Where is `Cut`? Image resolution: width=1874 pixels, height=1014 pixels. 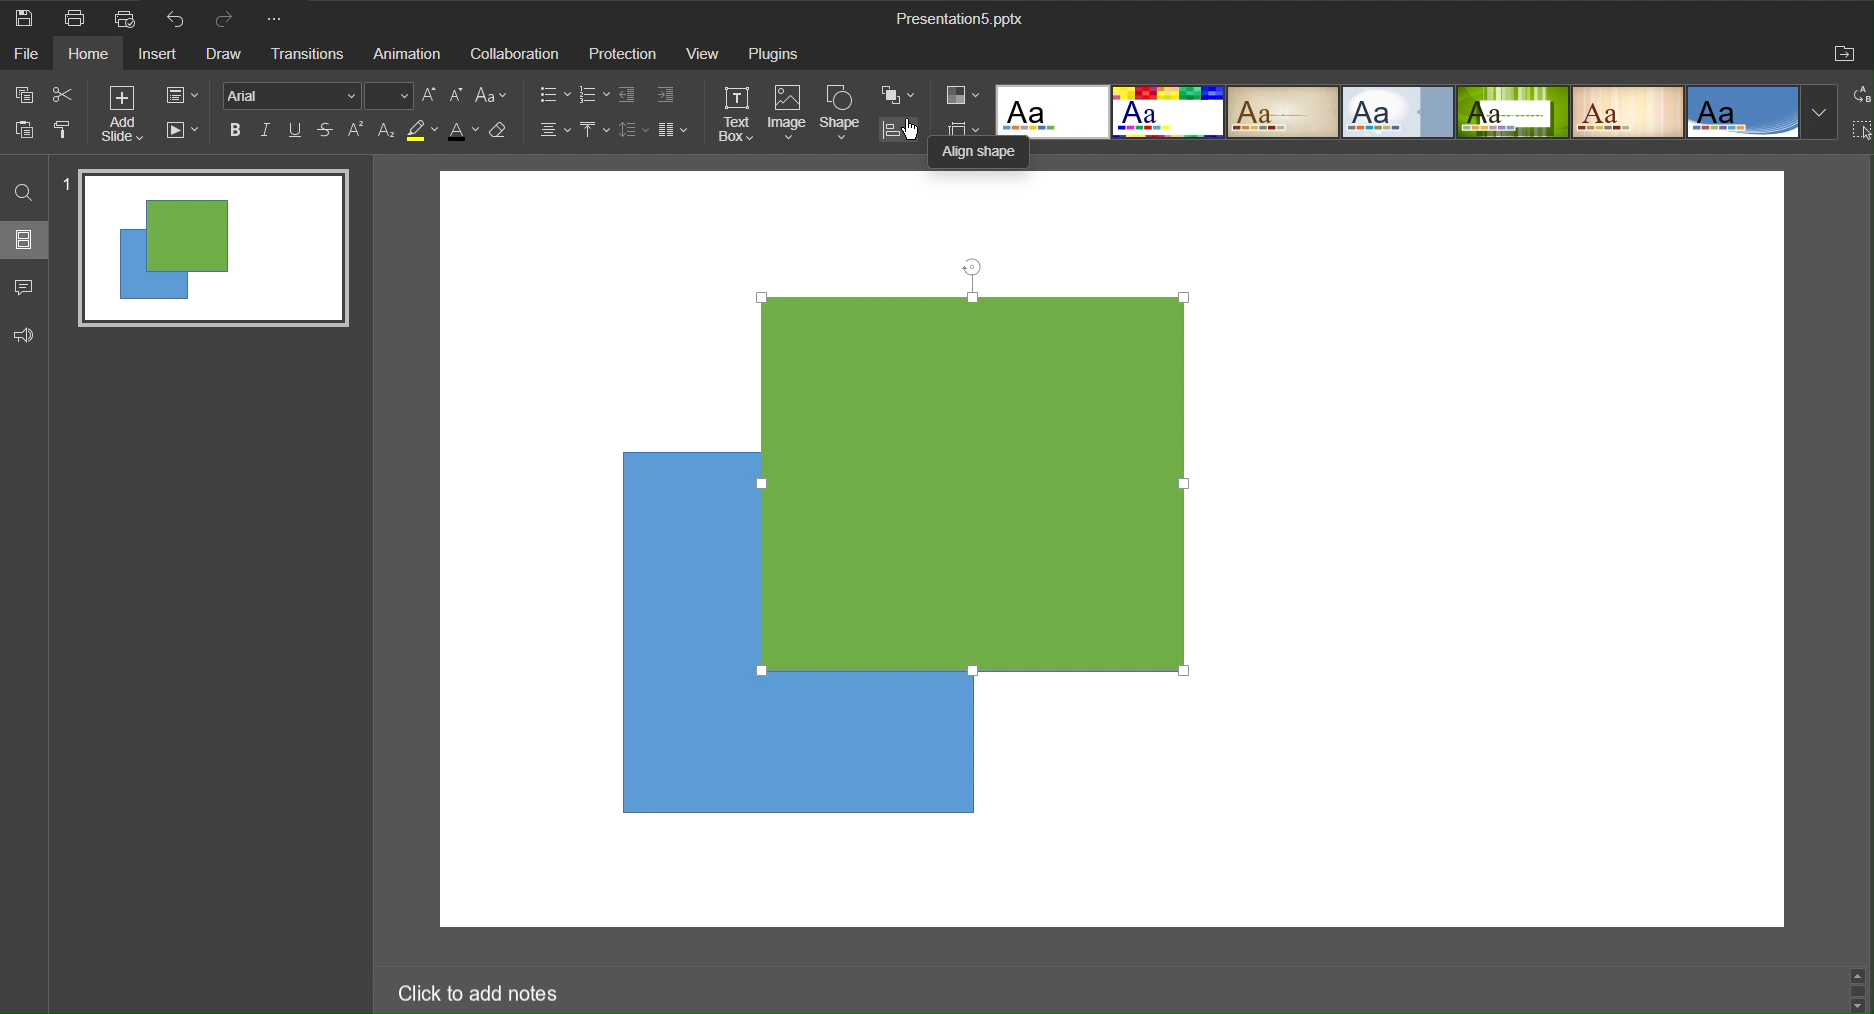 Cut is located at coordinates (64, 94).